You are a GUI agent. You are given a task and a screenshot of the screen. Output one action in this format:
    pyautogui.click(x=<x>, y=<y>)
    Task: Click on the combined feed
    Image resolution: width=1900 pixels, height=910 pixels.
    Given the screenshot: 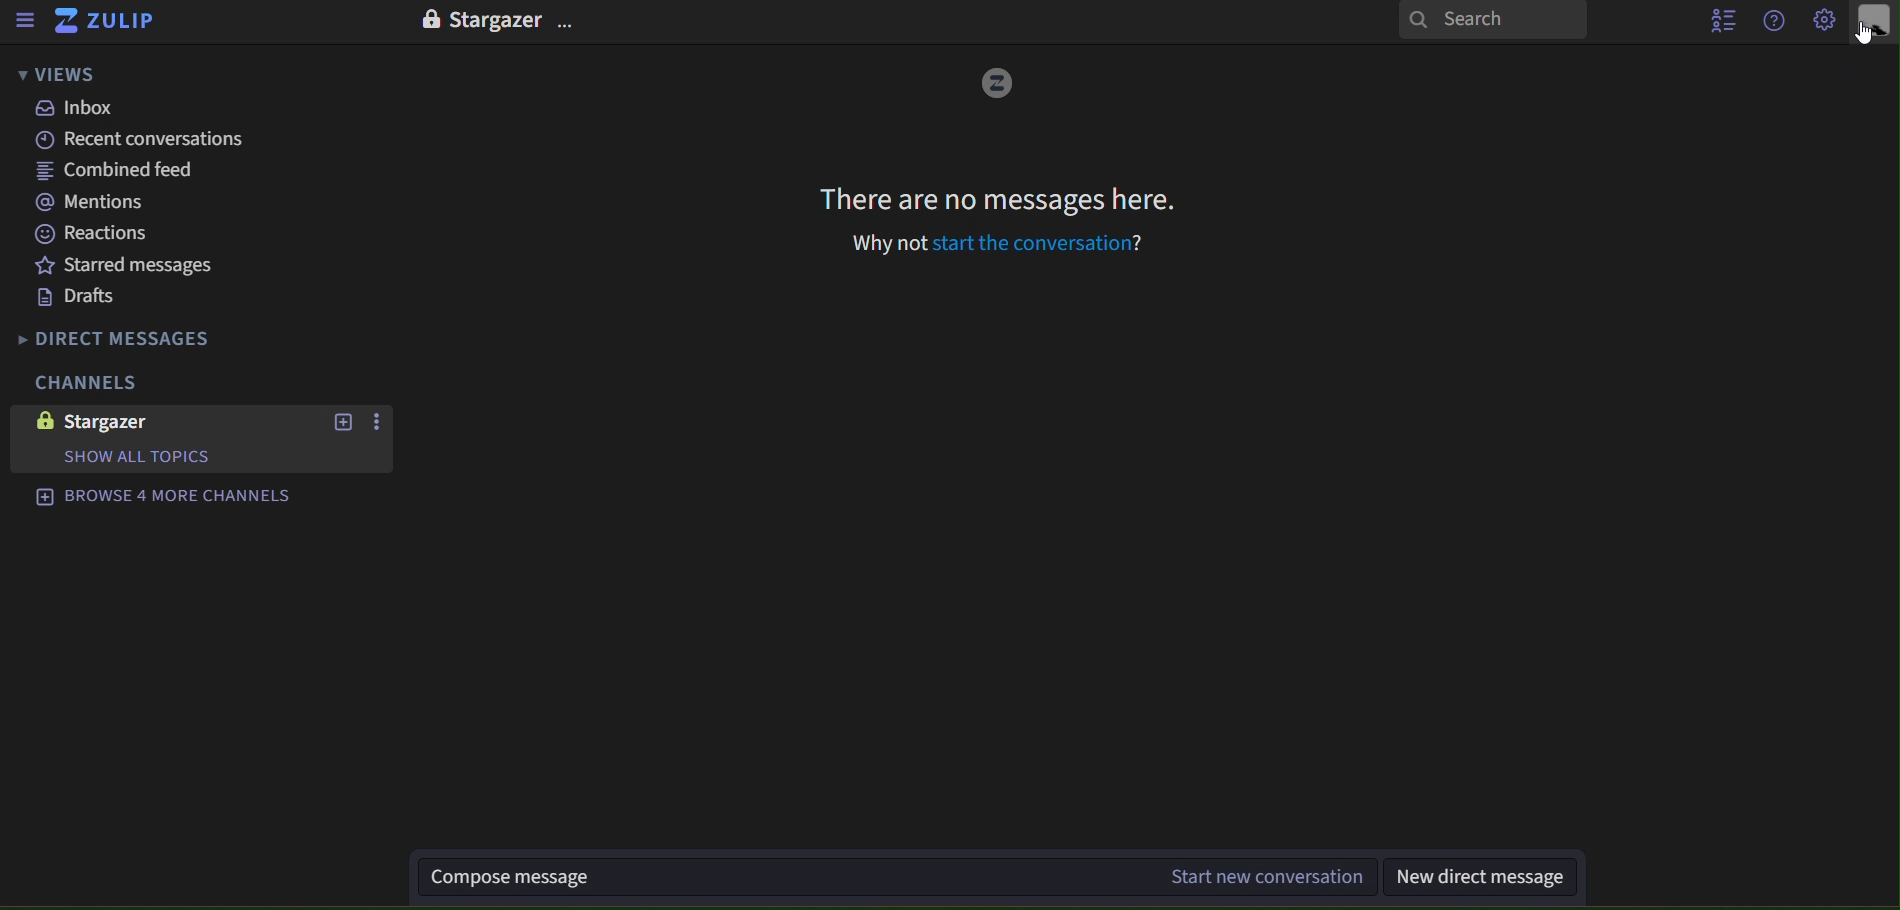 What is the action you would take?
    pyautogui.click(x=117, y=172)
    